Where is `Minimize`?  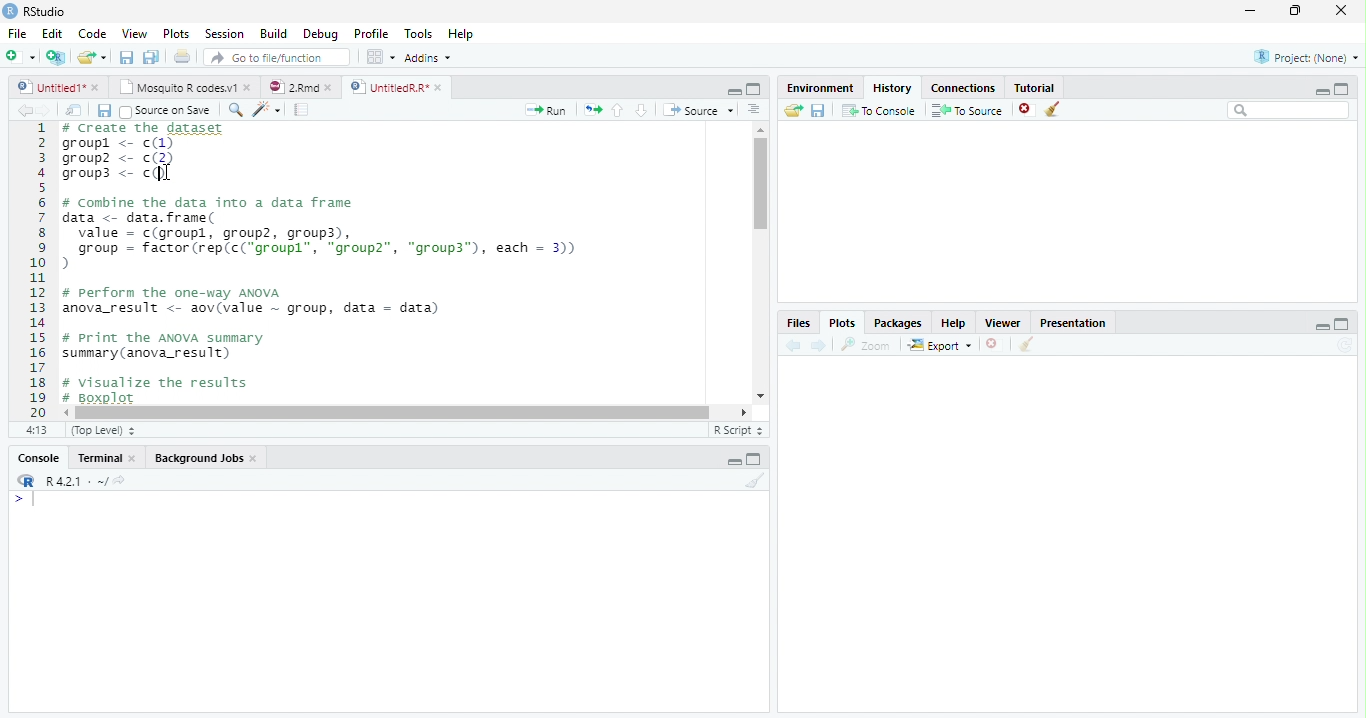
Minimize is located at coordinates (731, 90).